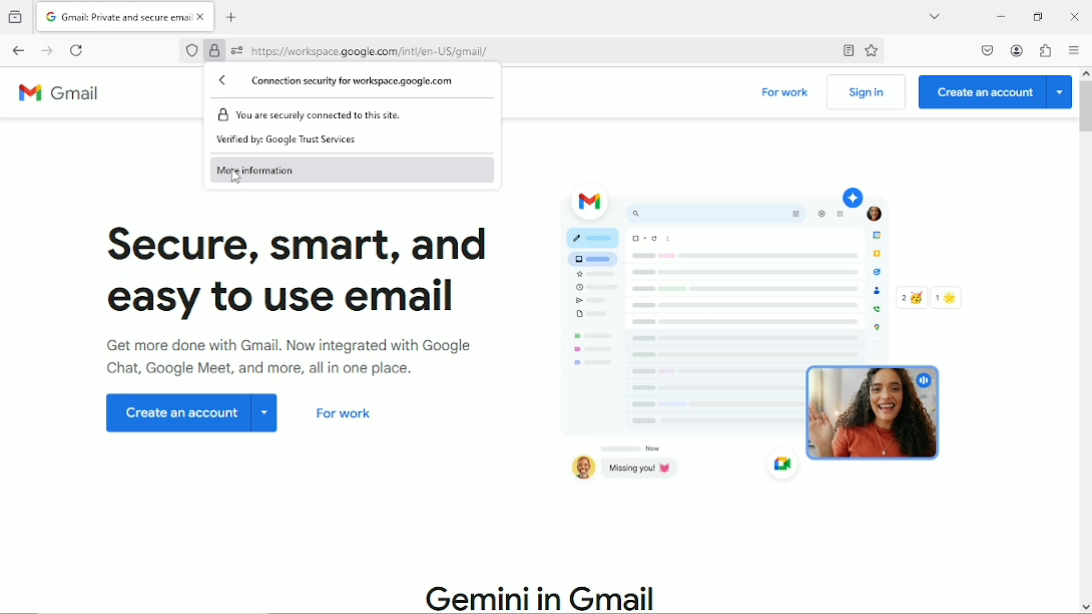 Image resolution: width=1092 pixels, height=614 pixels. I want to click on Get more done with Gmail. Now integrated with Google chat, Google meet and more all in one place., so click(297, 357).